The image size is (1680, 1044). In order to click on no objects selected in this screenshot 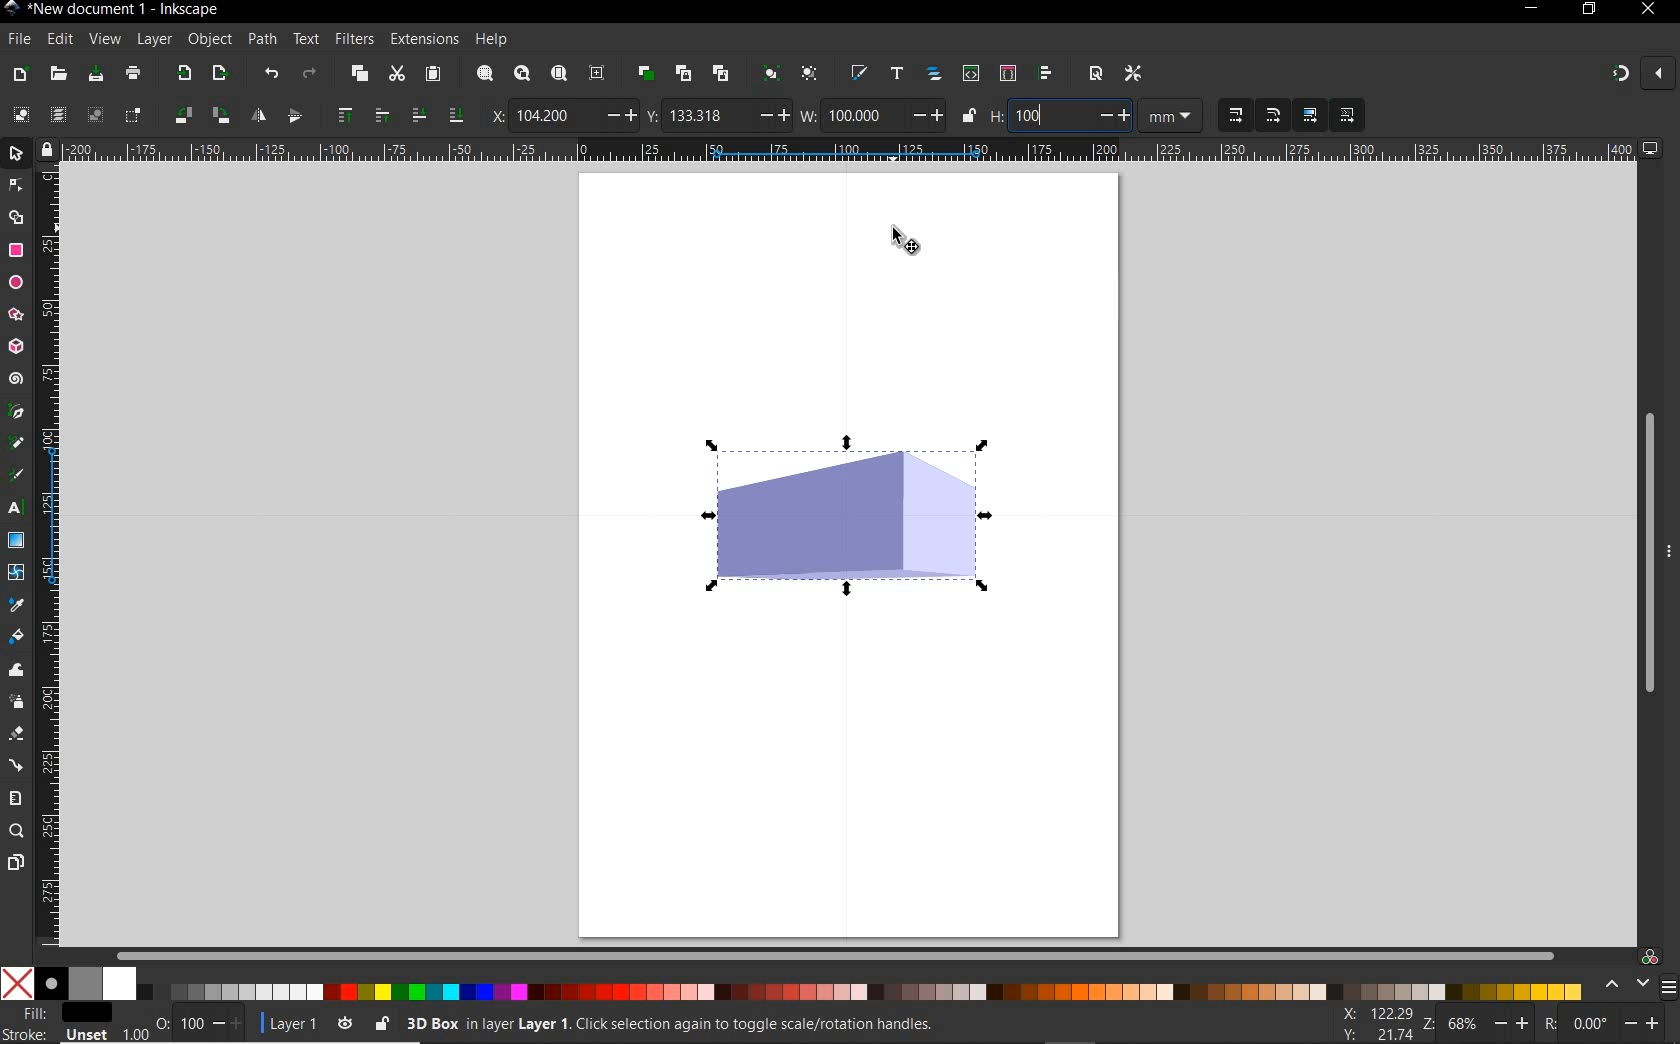, I will do `click(775, 1021)`.